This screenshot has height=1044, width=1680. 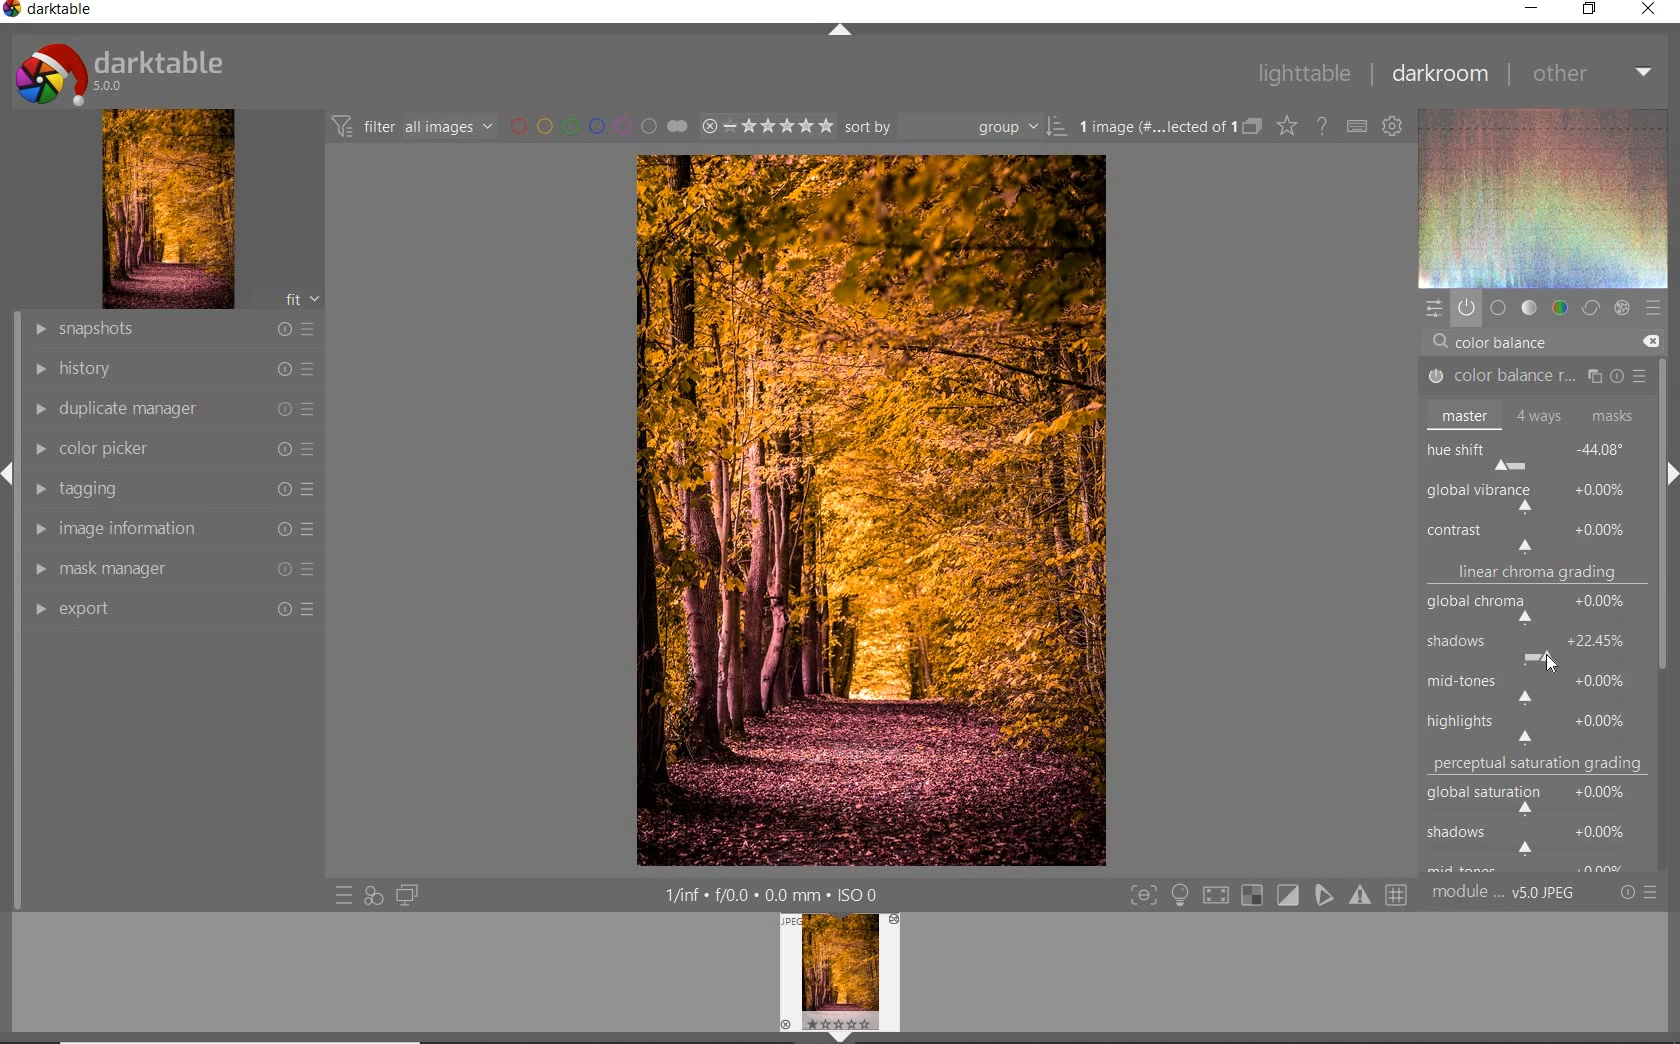 What do you see at coordinates (48, 10) in the screenshot?
I see `system name` at bounding box center [48, 10].